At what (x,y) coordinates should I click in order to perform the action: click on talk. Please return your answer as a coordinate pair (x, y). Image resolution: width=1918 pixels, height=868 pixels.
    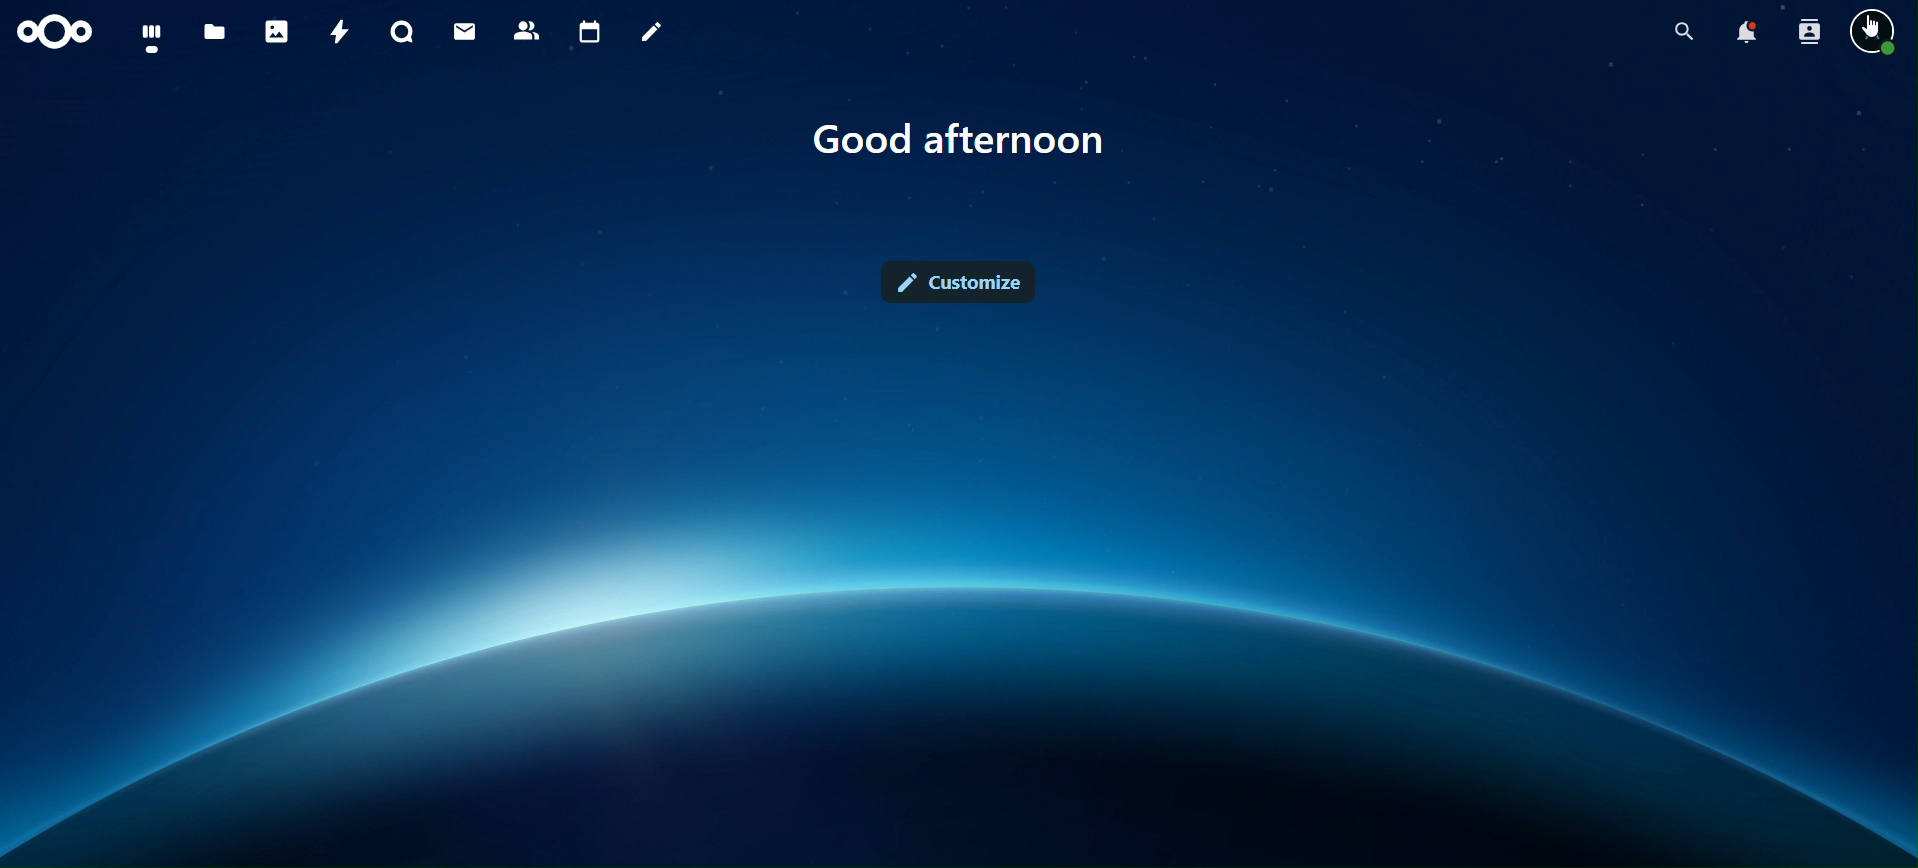
    Looking at the image, I should click on (403, 31).